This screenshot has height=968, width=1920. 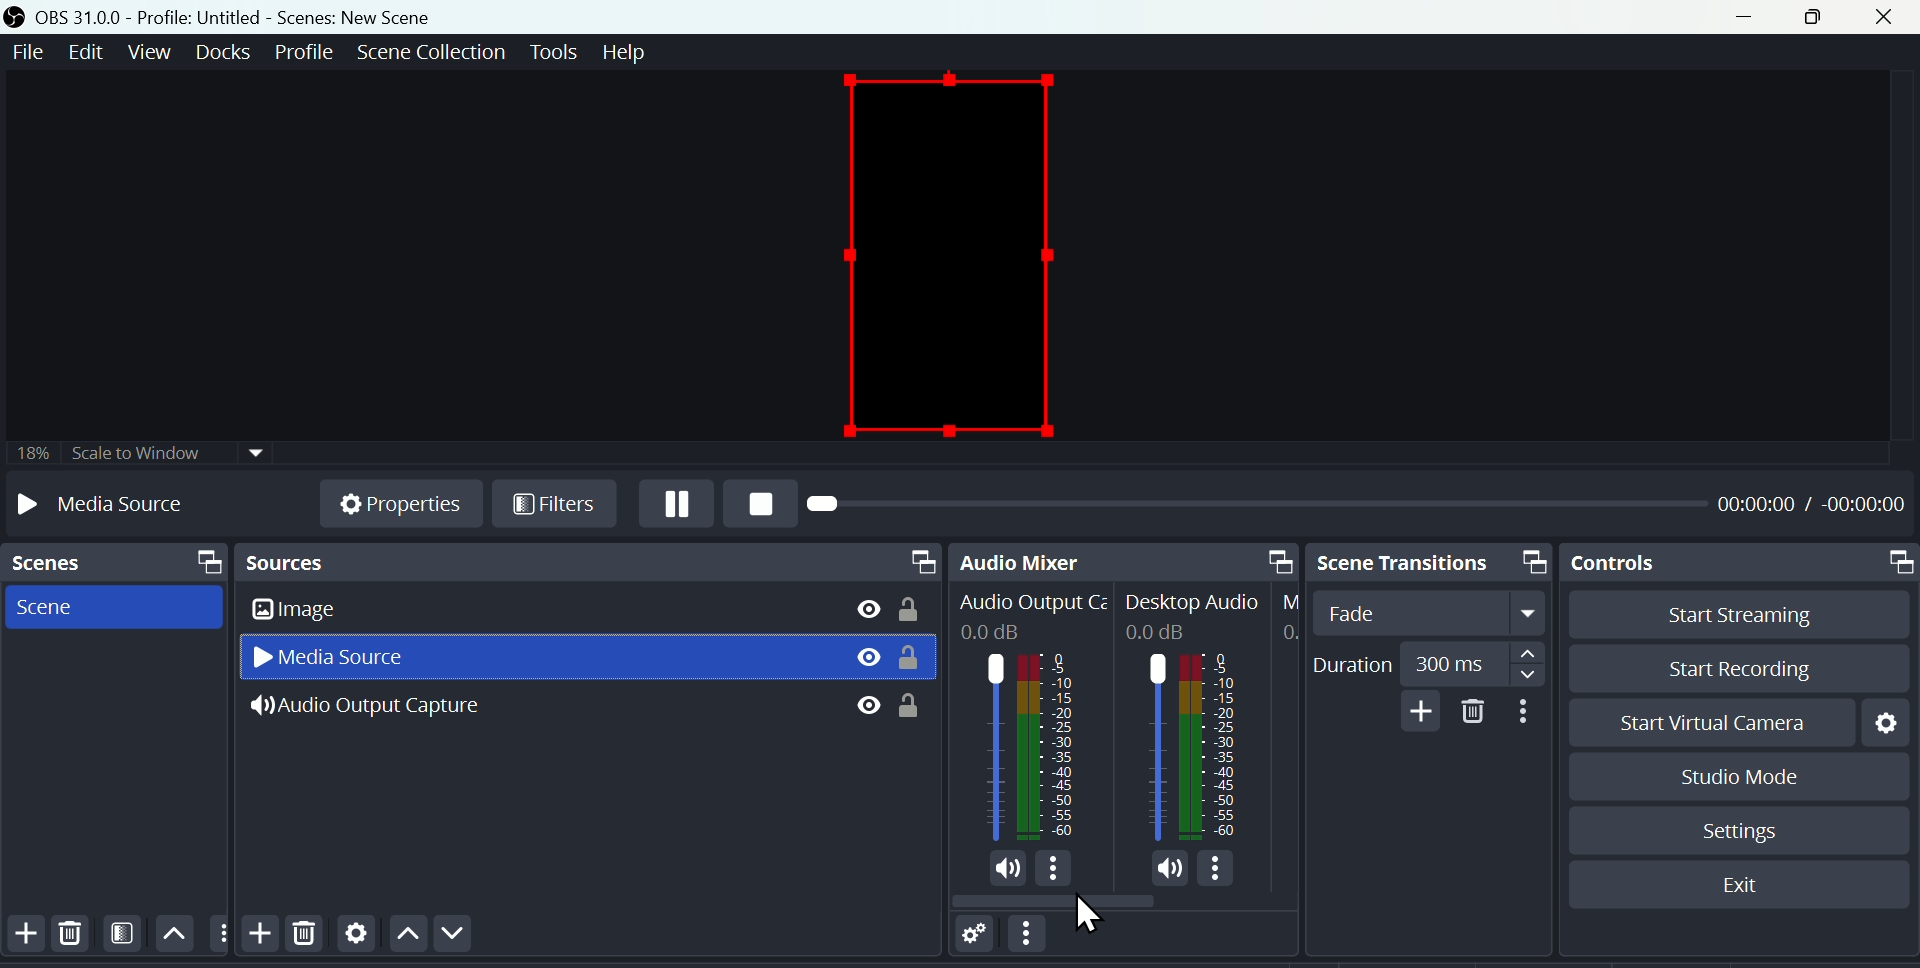 I want to click on start virtual camera, so click(x=1701, y=722).